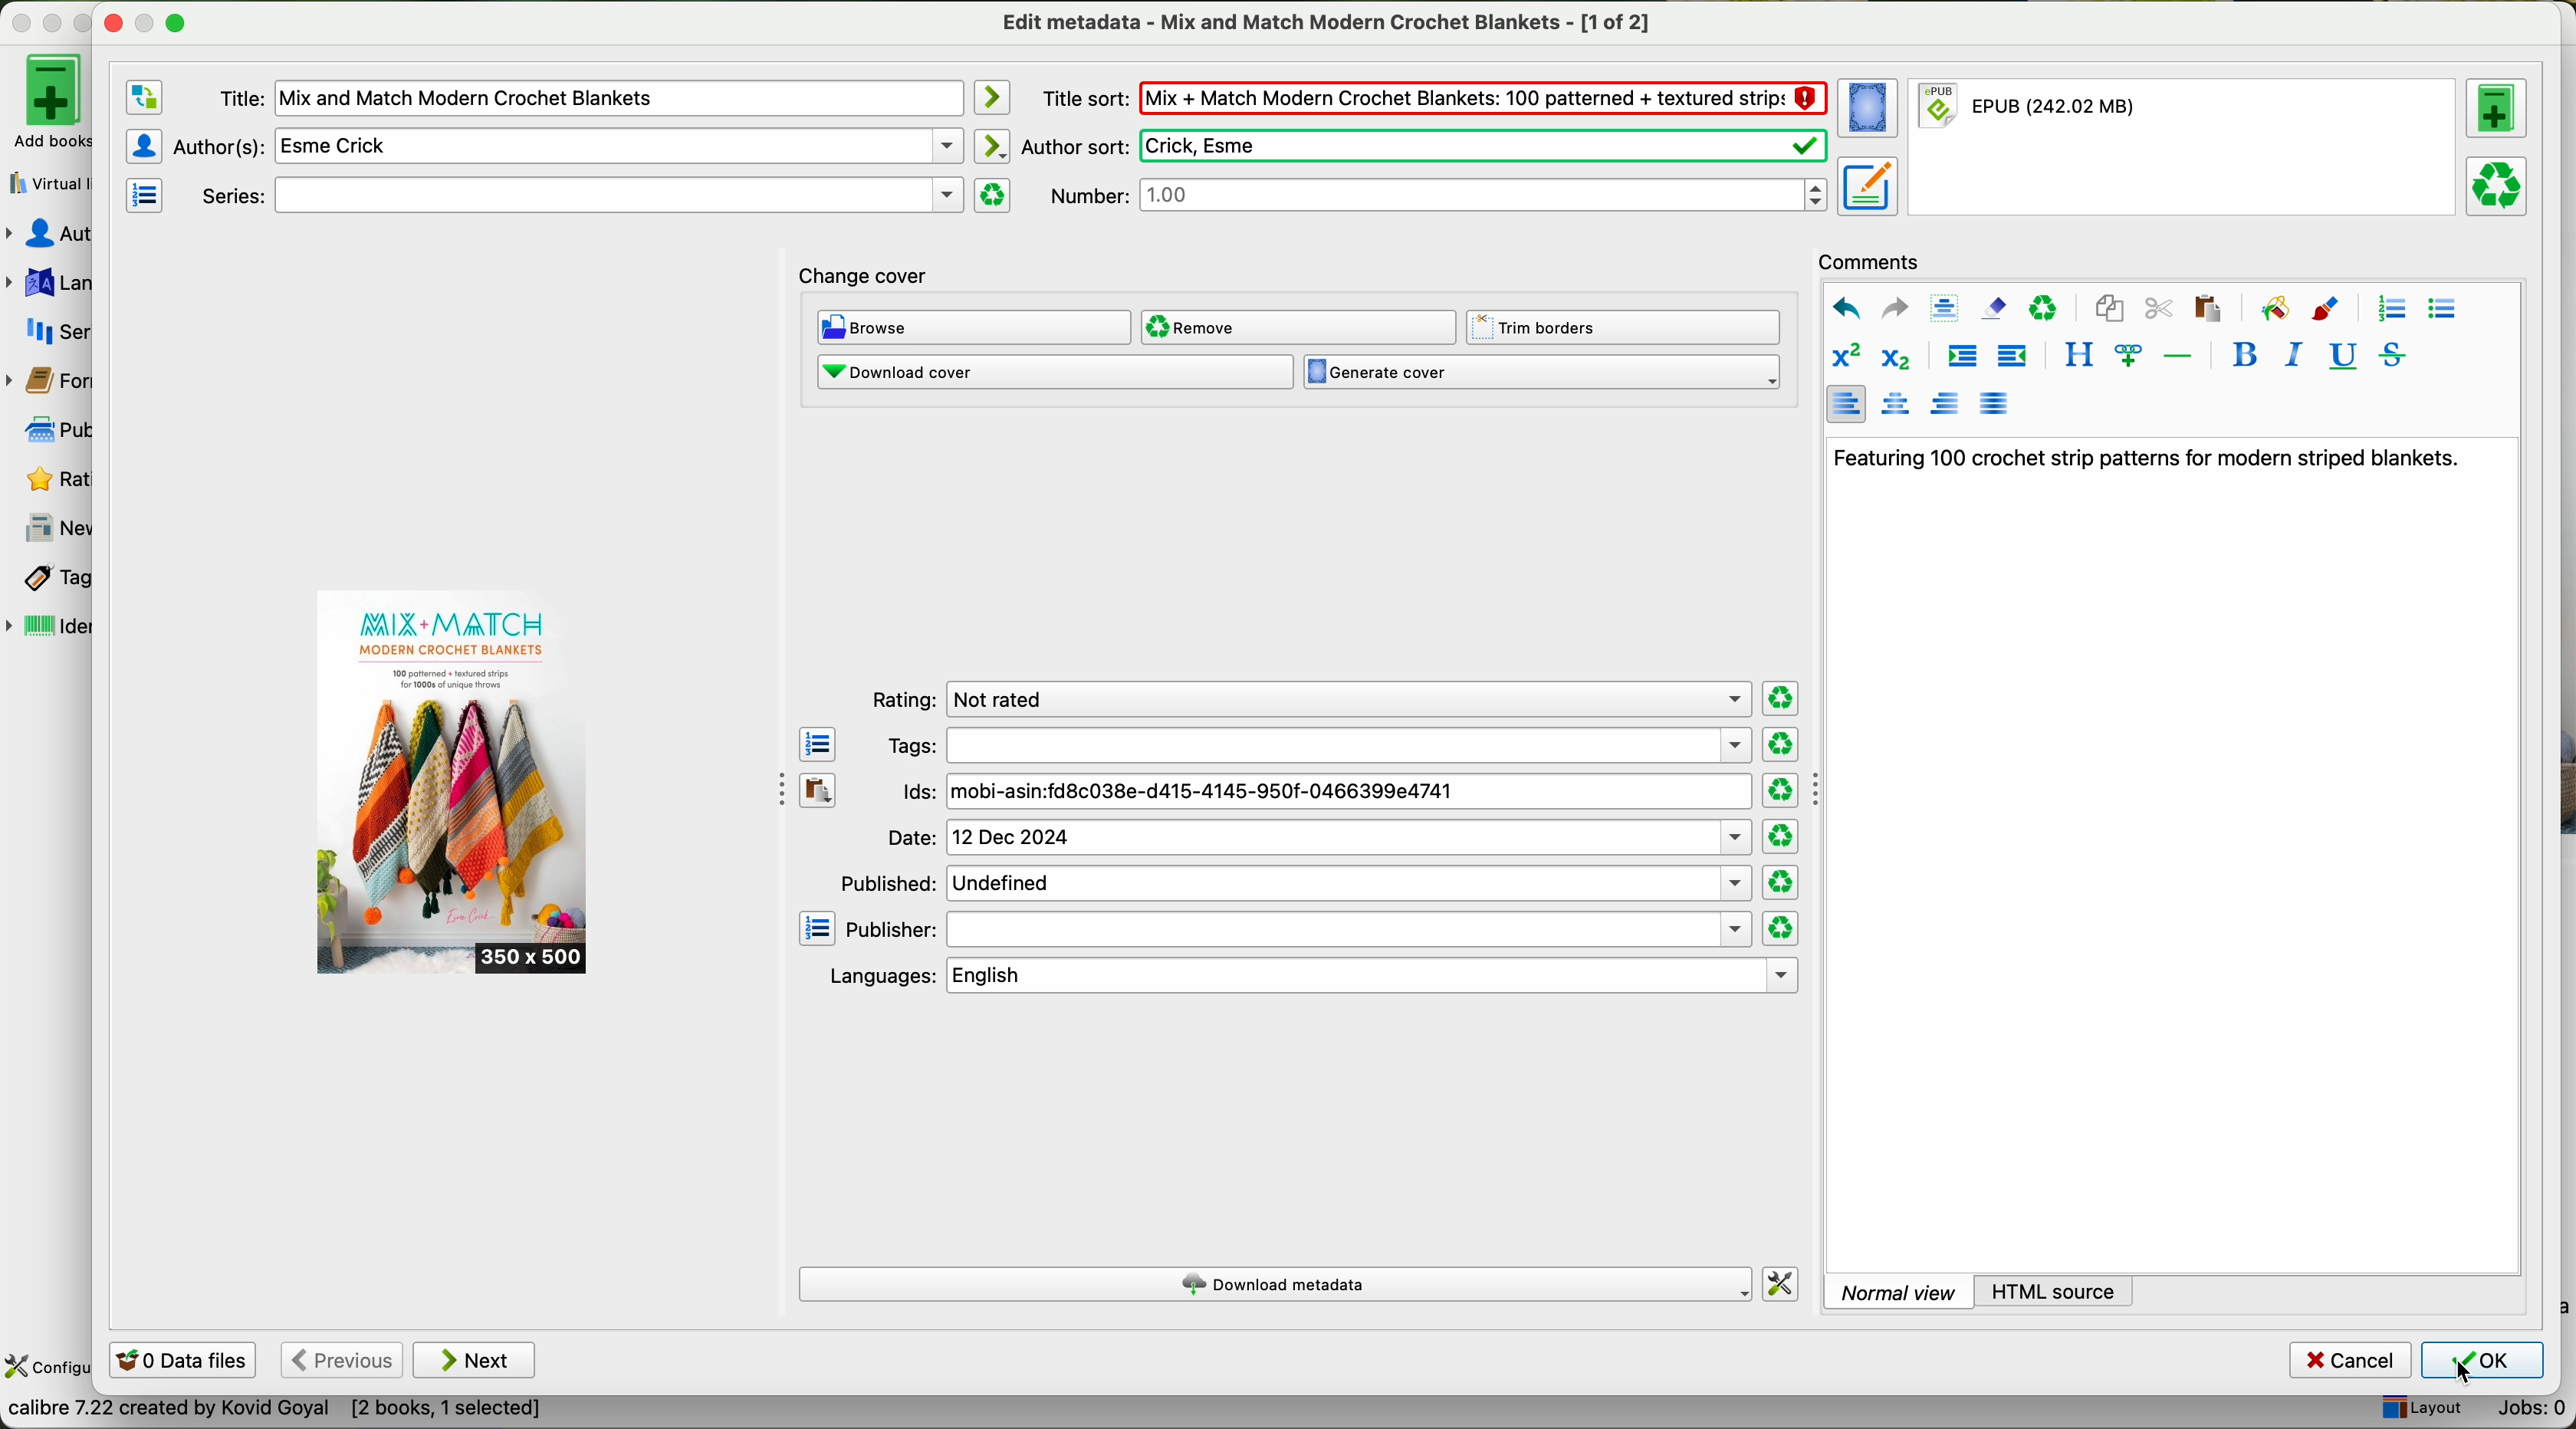 This screenshot has width=2576, height=1429. What do you see at coordinates (2180, 354) in the screenshot?
I see `insert separator` at bounding box center [2180, 354].